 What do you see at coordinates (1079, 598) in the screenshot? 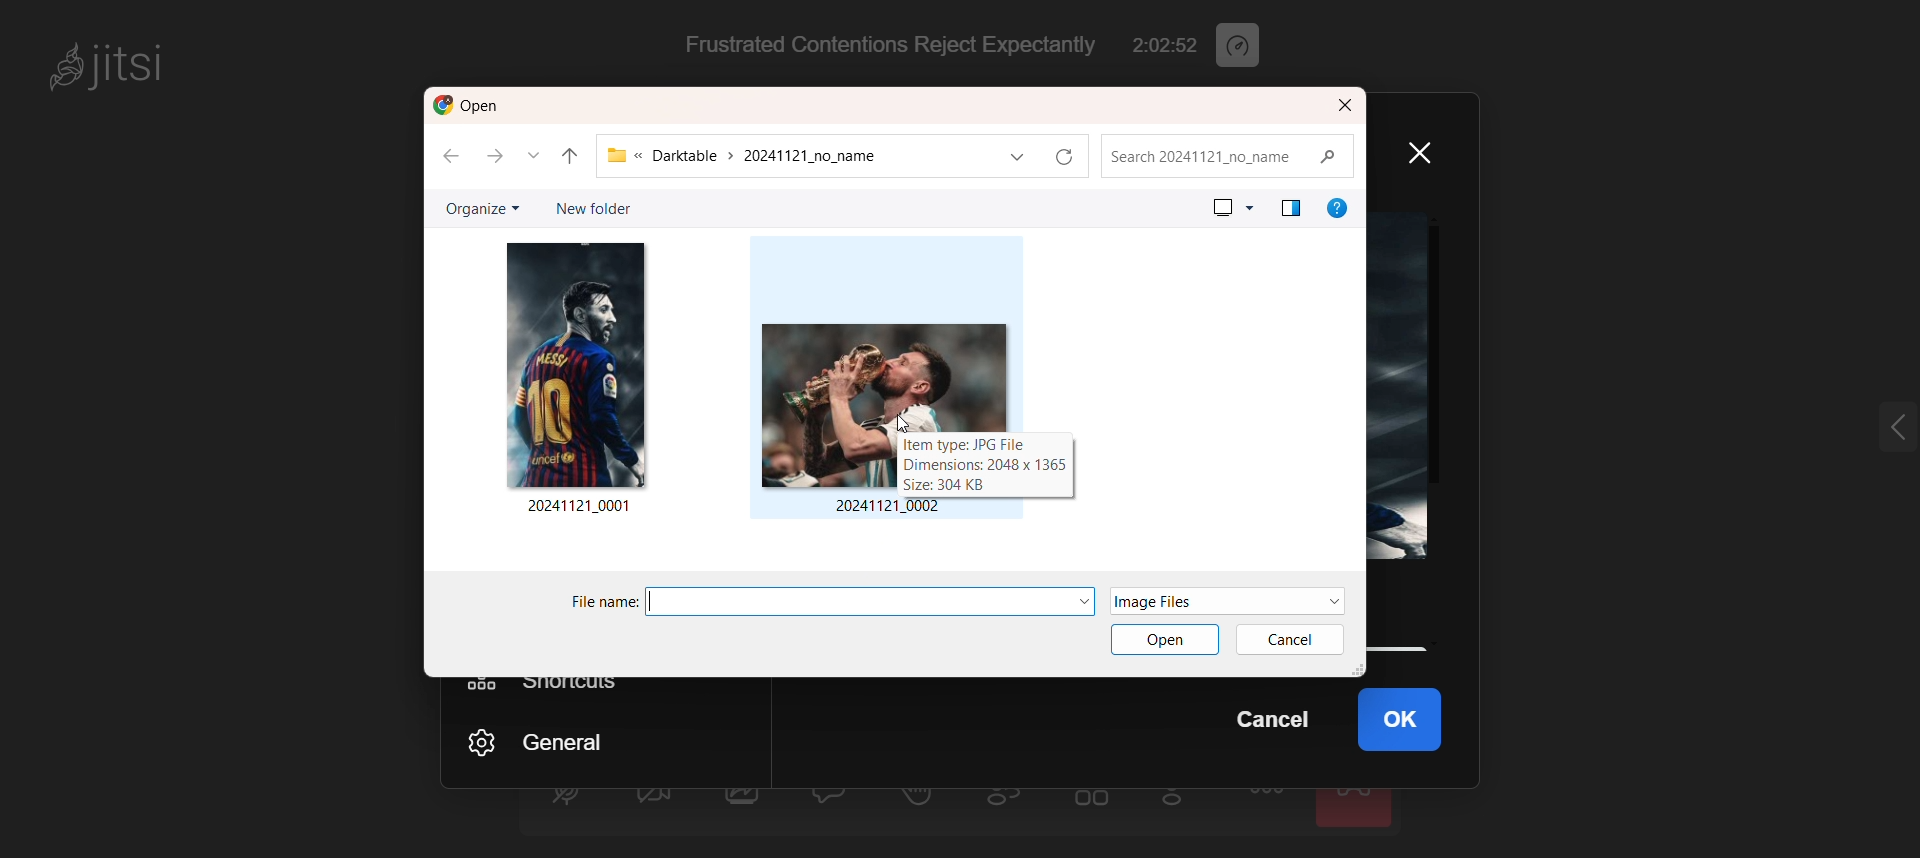
I see `dropdown` at bounding box center [1079, 598].